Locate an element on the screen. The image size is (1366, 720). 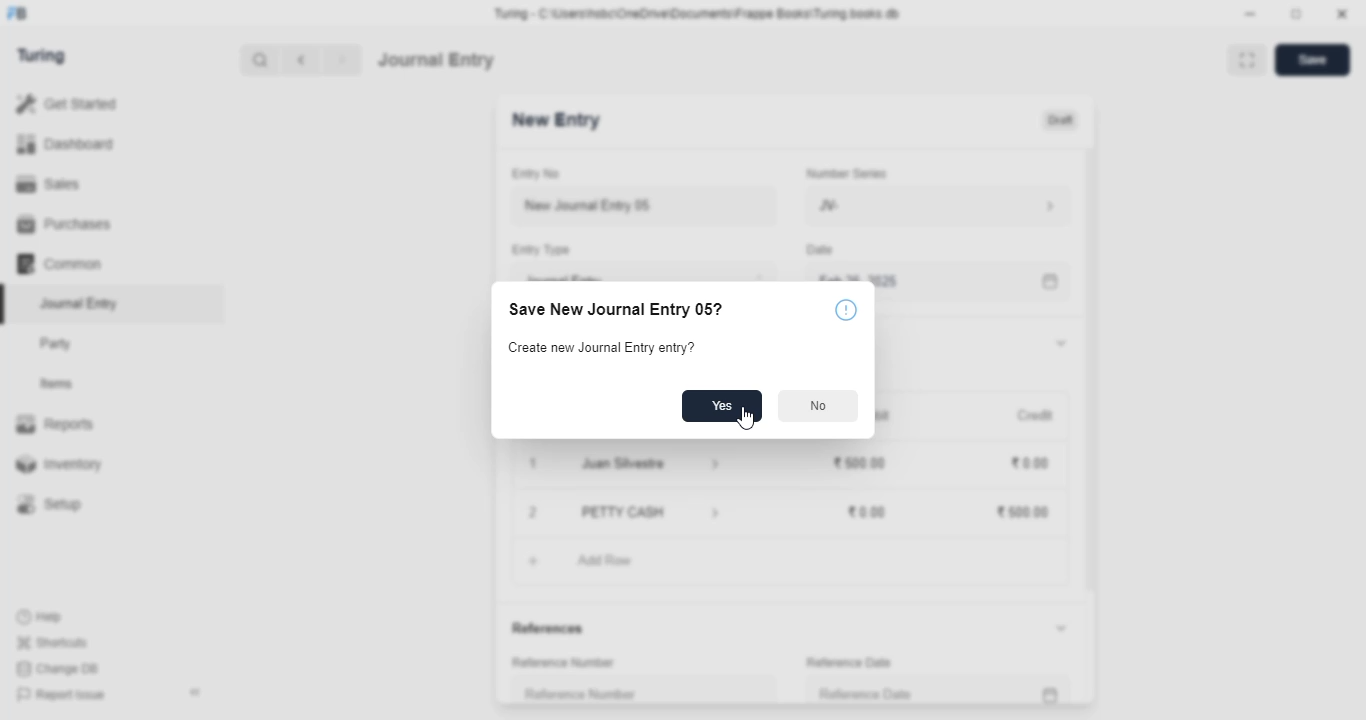
save new journal entry 05? is located at coordinates (616, 310).